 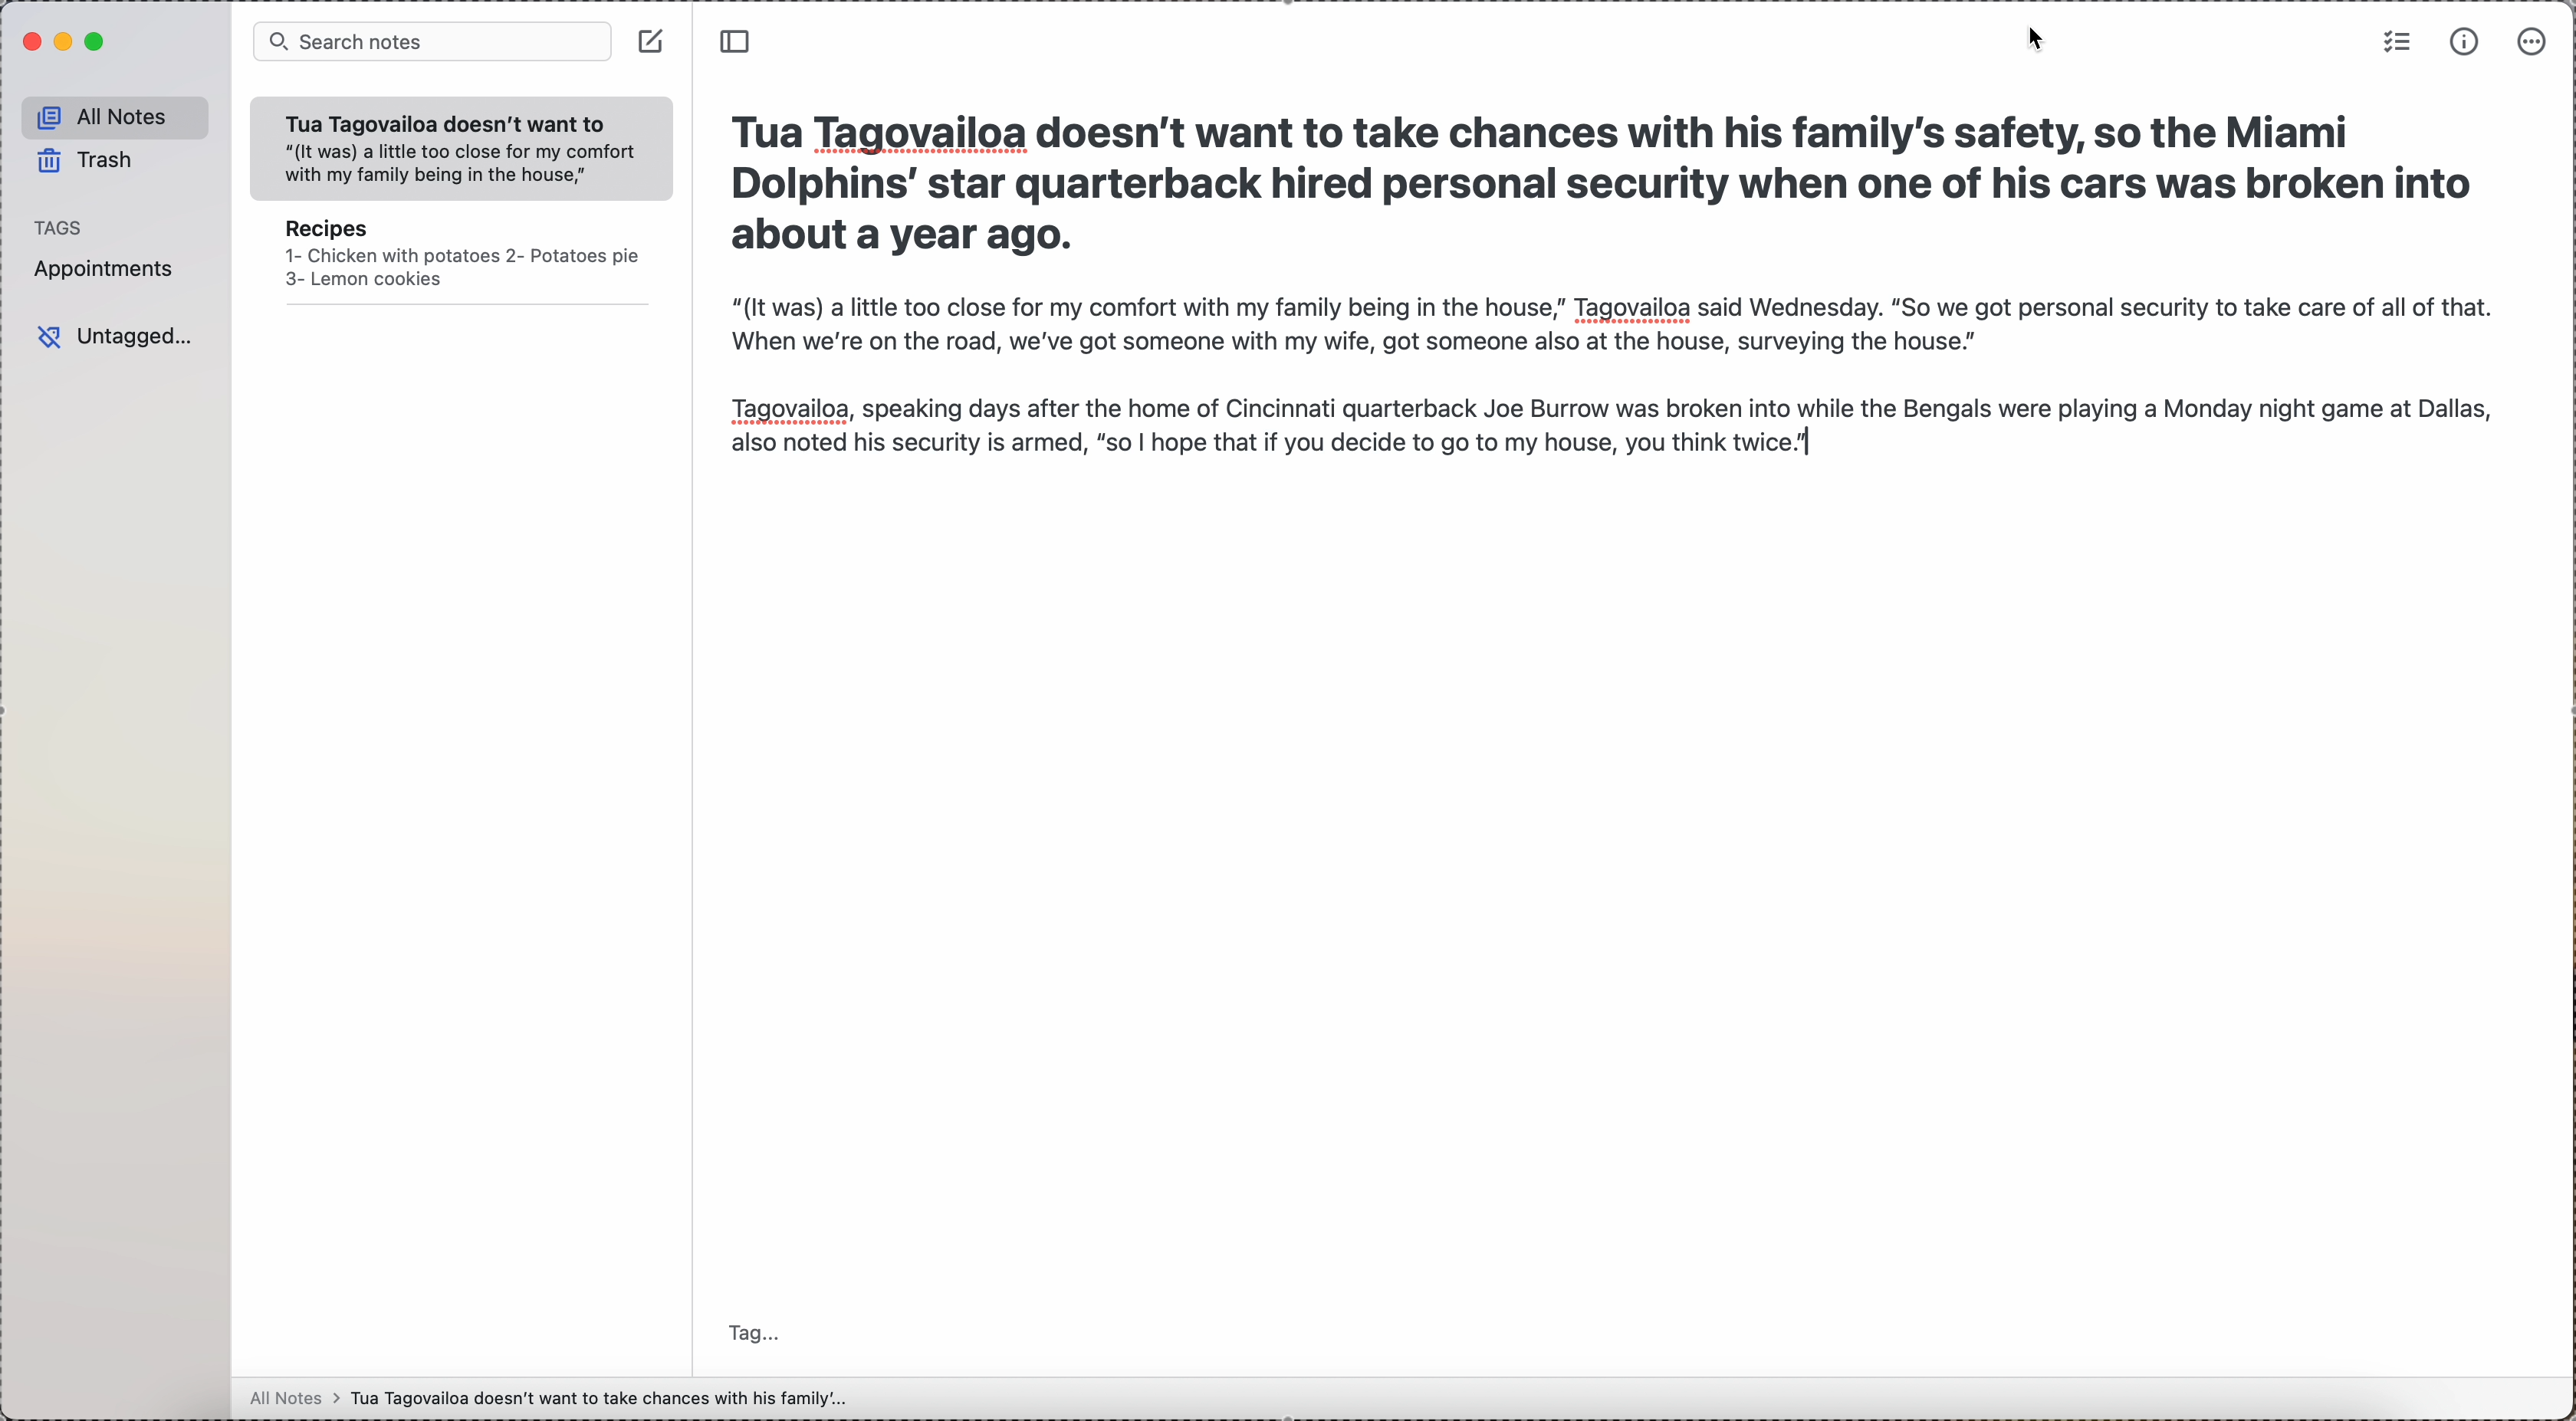 I want to click on all notes, so click(x=113, y=116).